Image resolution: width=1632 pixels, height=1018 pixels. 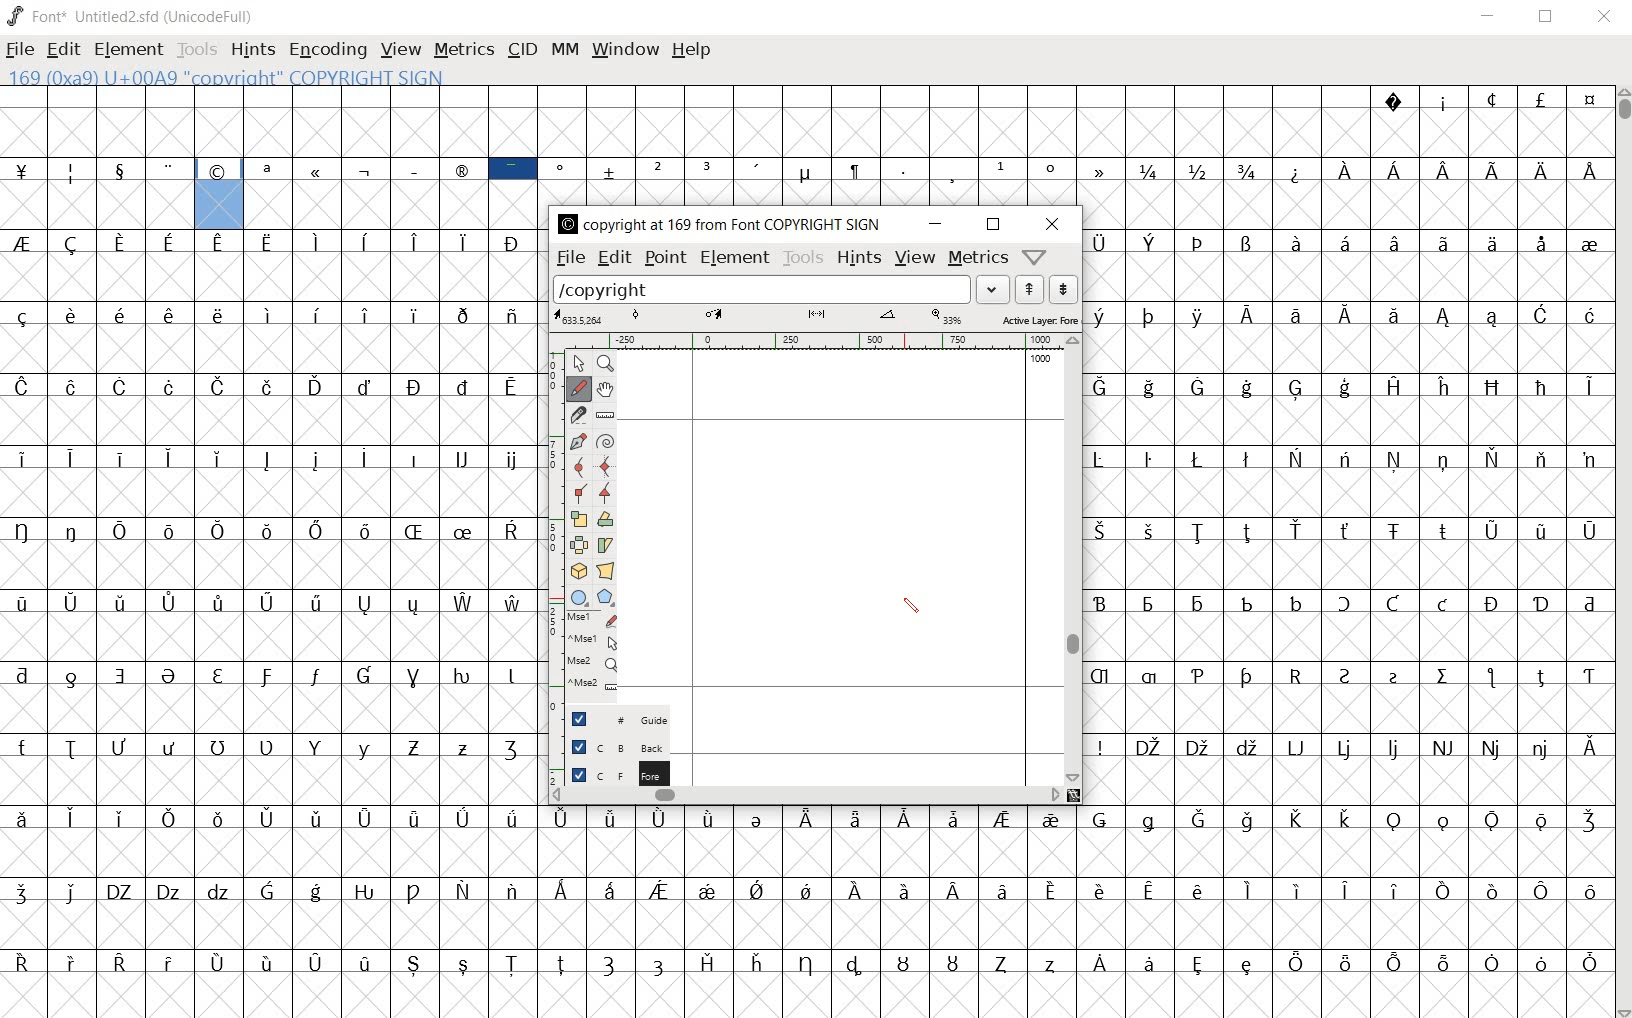 I want to click on element, so click(x=128, y=49).